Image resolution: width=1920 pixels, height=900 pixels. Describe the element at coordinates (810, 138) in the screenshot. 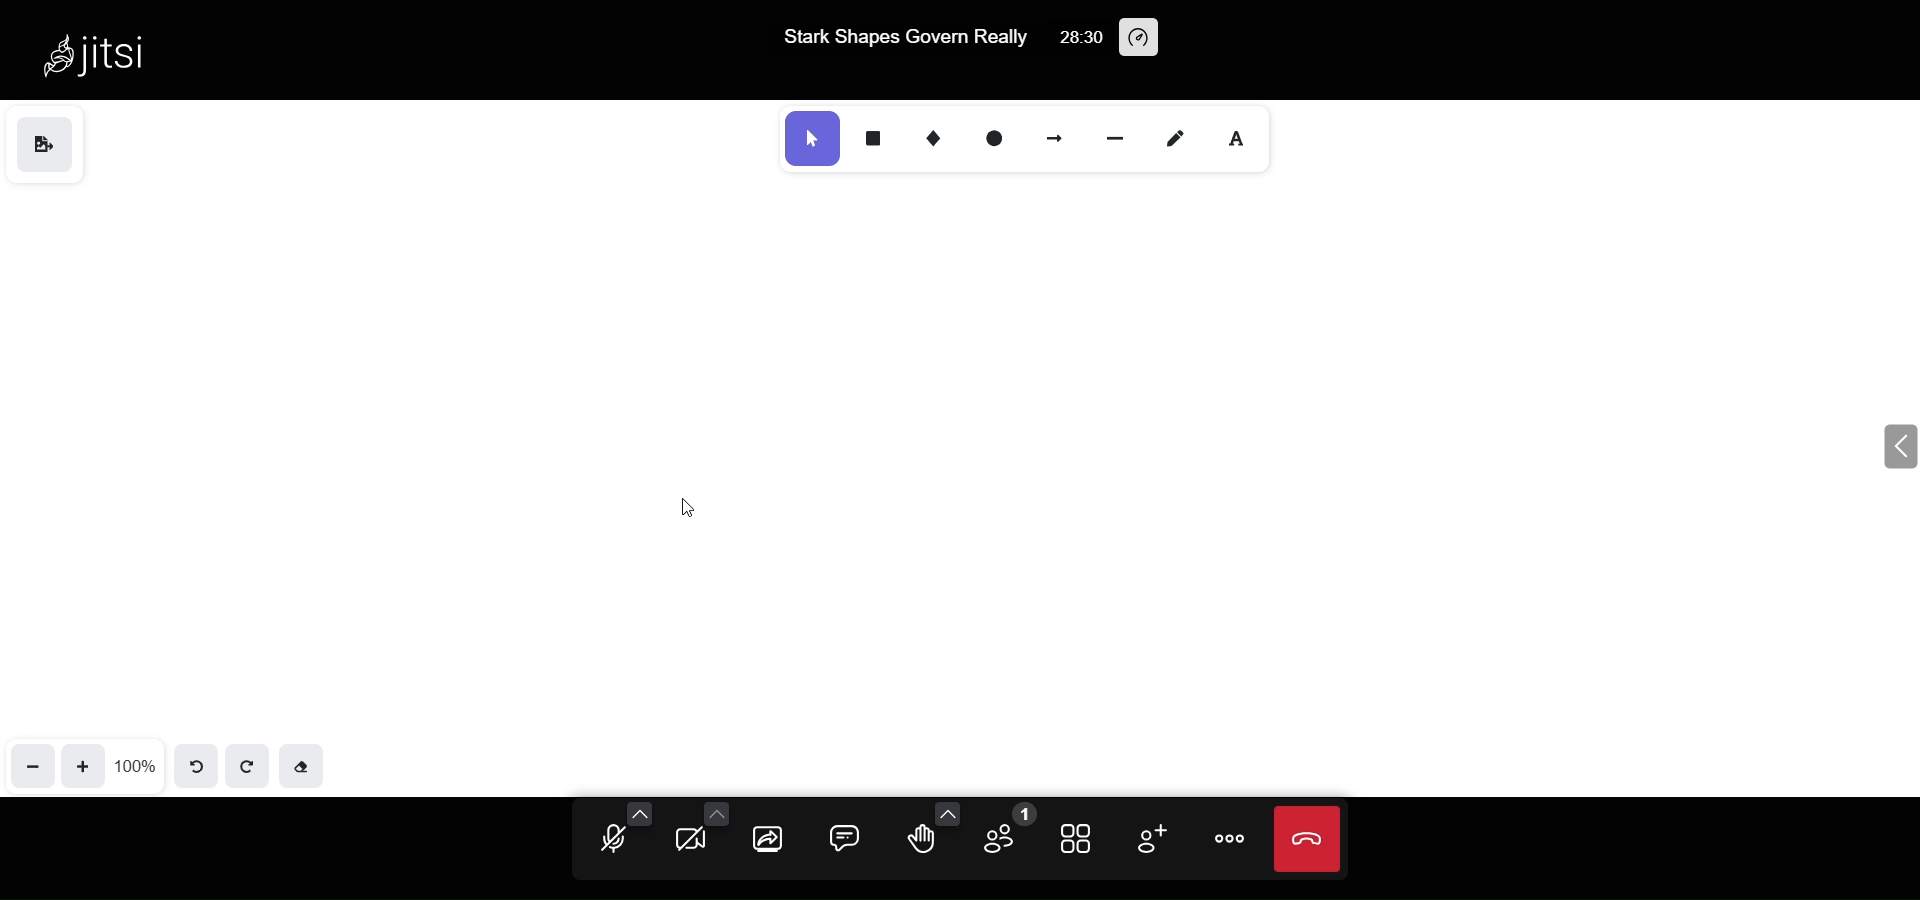

I see `select` at that location.